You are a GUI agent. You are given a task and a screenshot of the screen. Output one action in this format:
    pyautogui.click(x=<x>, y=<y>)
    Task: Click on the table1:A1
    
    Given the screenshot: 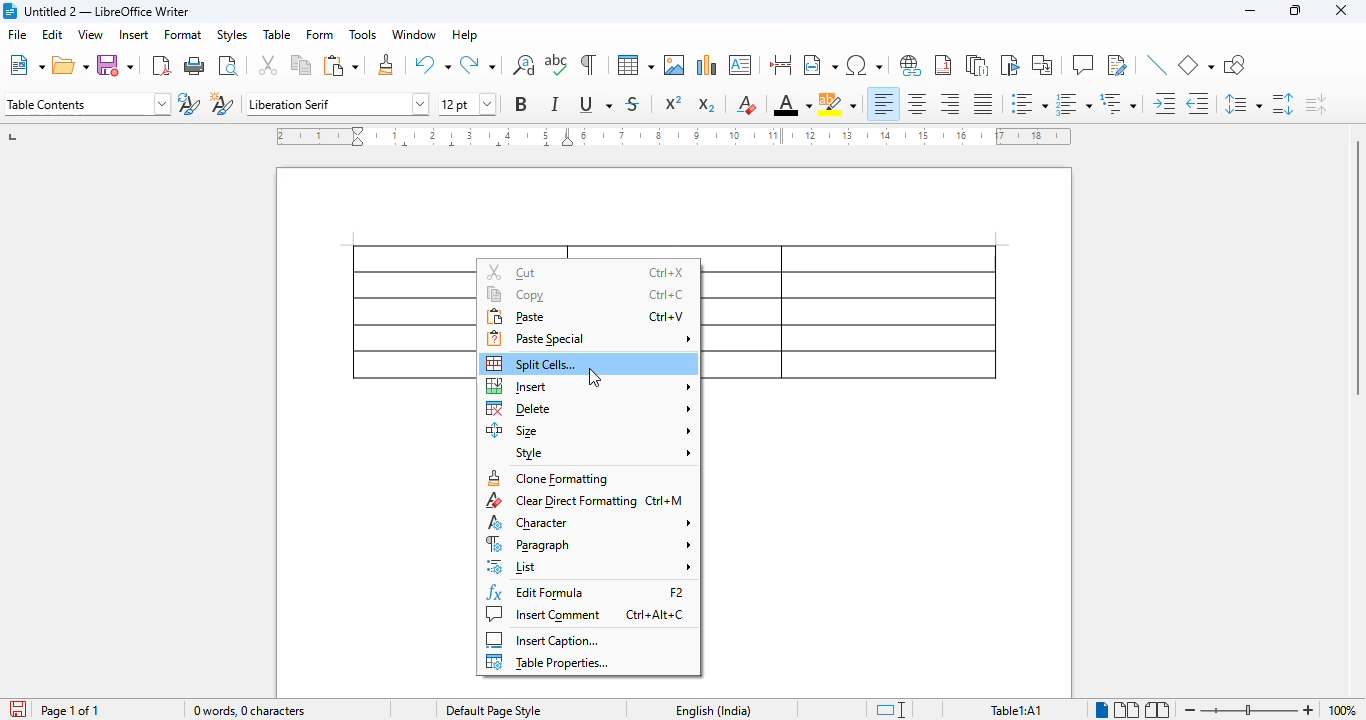 What is the action you would take?
    pyautogui.click(x=1016, y=709)
    